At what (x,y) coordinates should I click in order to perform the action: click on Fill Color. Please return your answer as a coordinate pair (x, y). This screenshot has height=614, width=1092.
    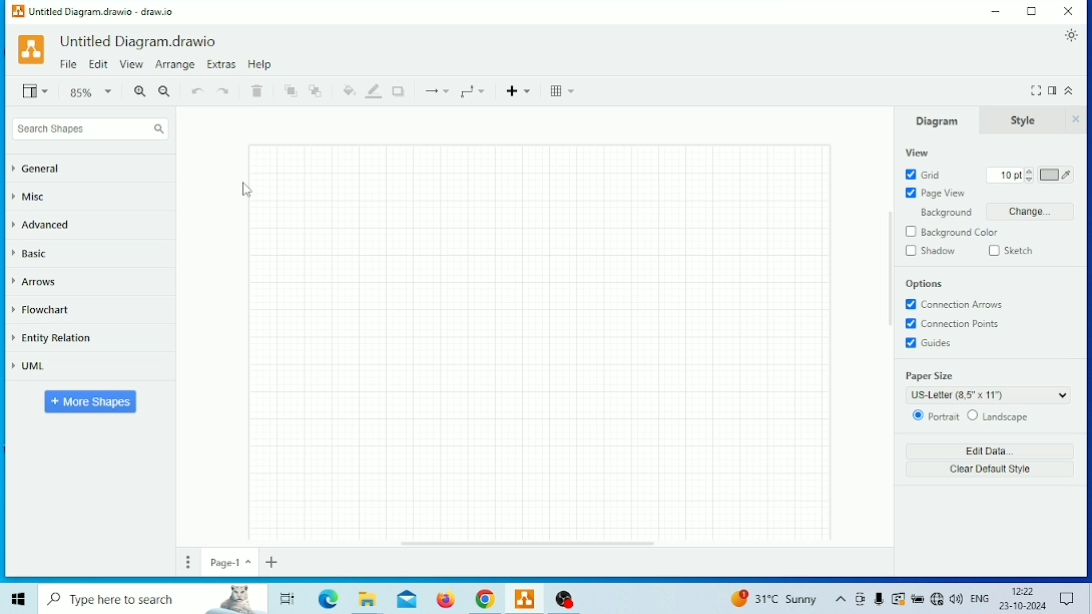
    Looking at the image, I should click on (348, 90).